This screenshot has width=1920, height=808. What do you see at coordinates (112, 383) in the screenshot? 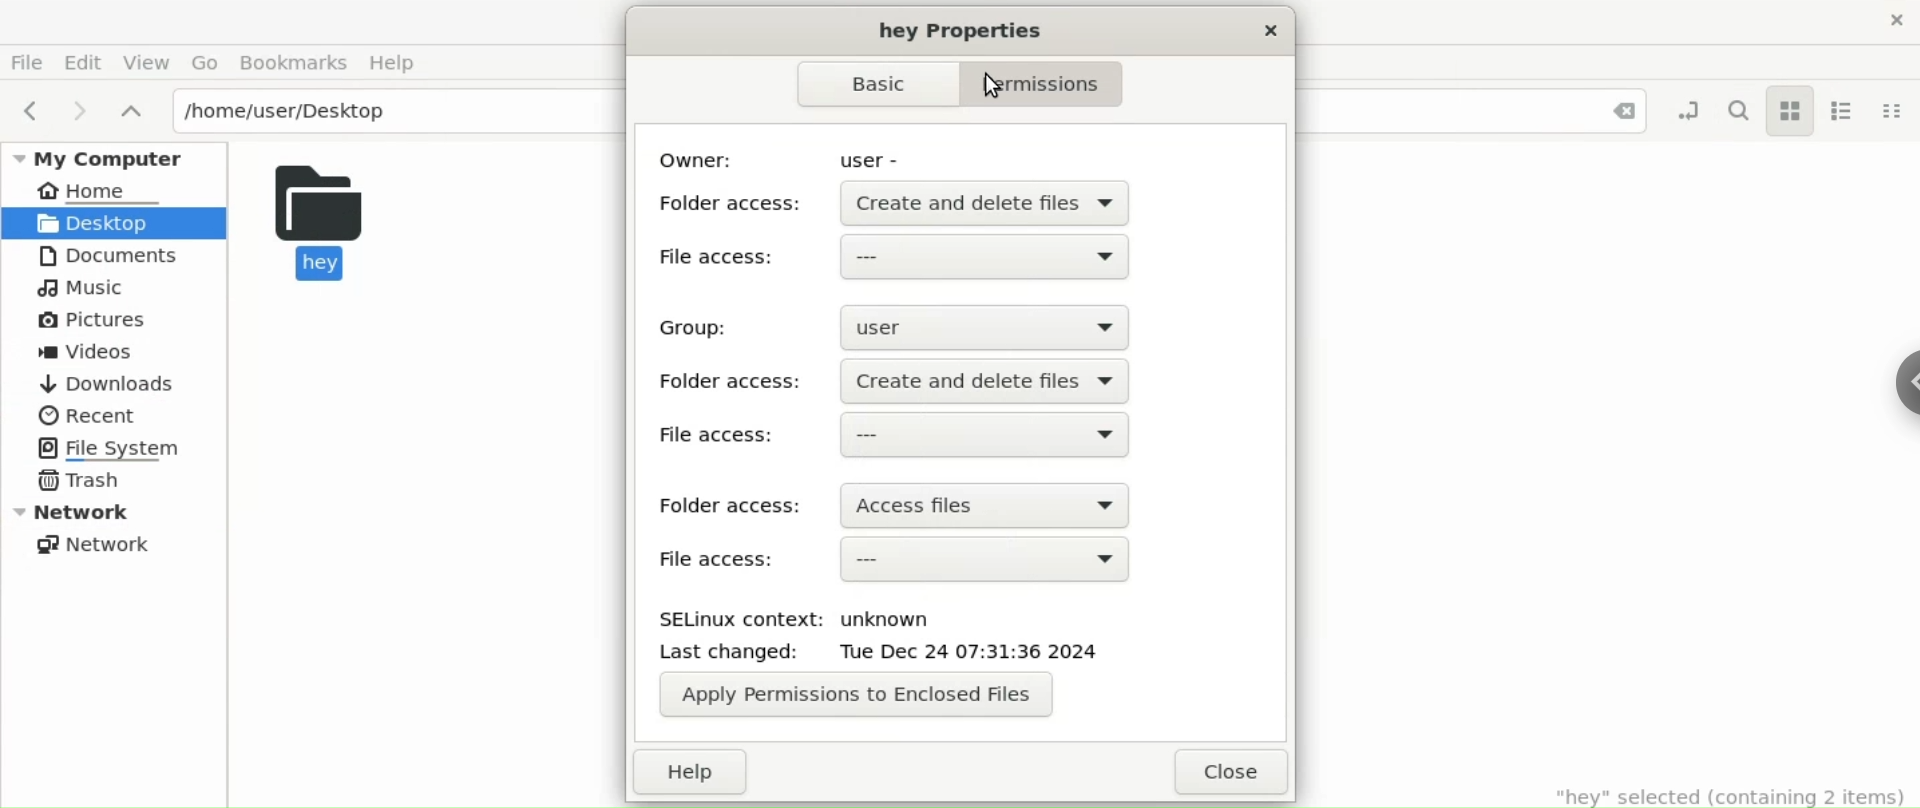
I see `Downloads` at bounding box center [112, 383].